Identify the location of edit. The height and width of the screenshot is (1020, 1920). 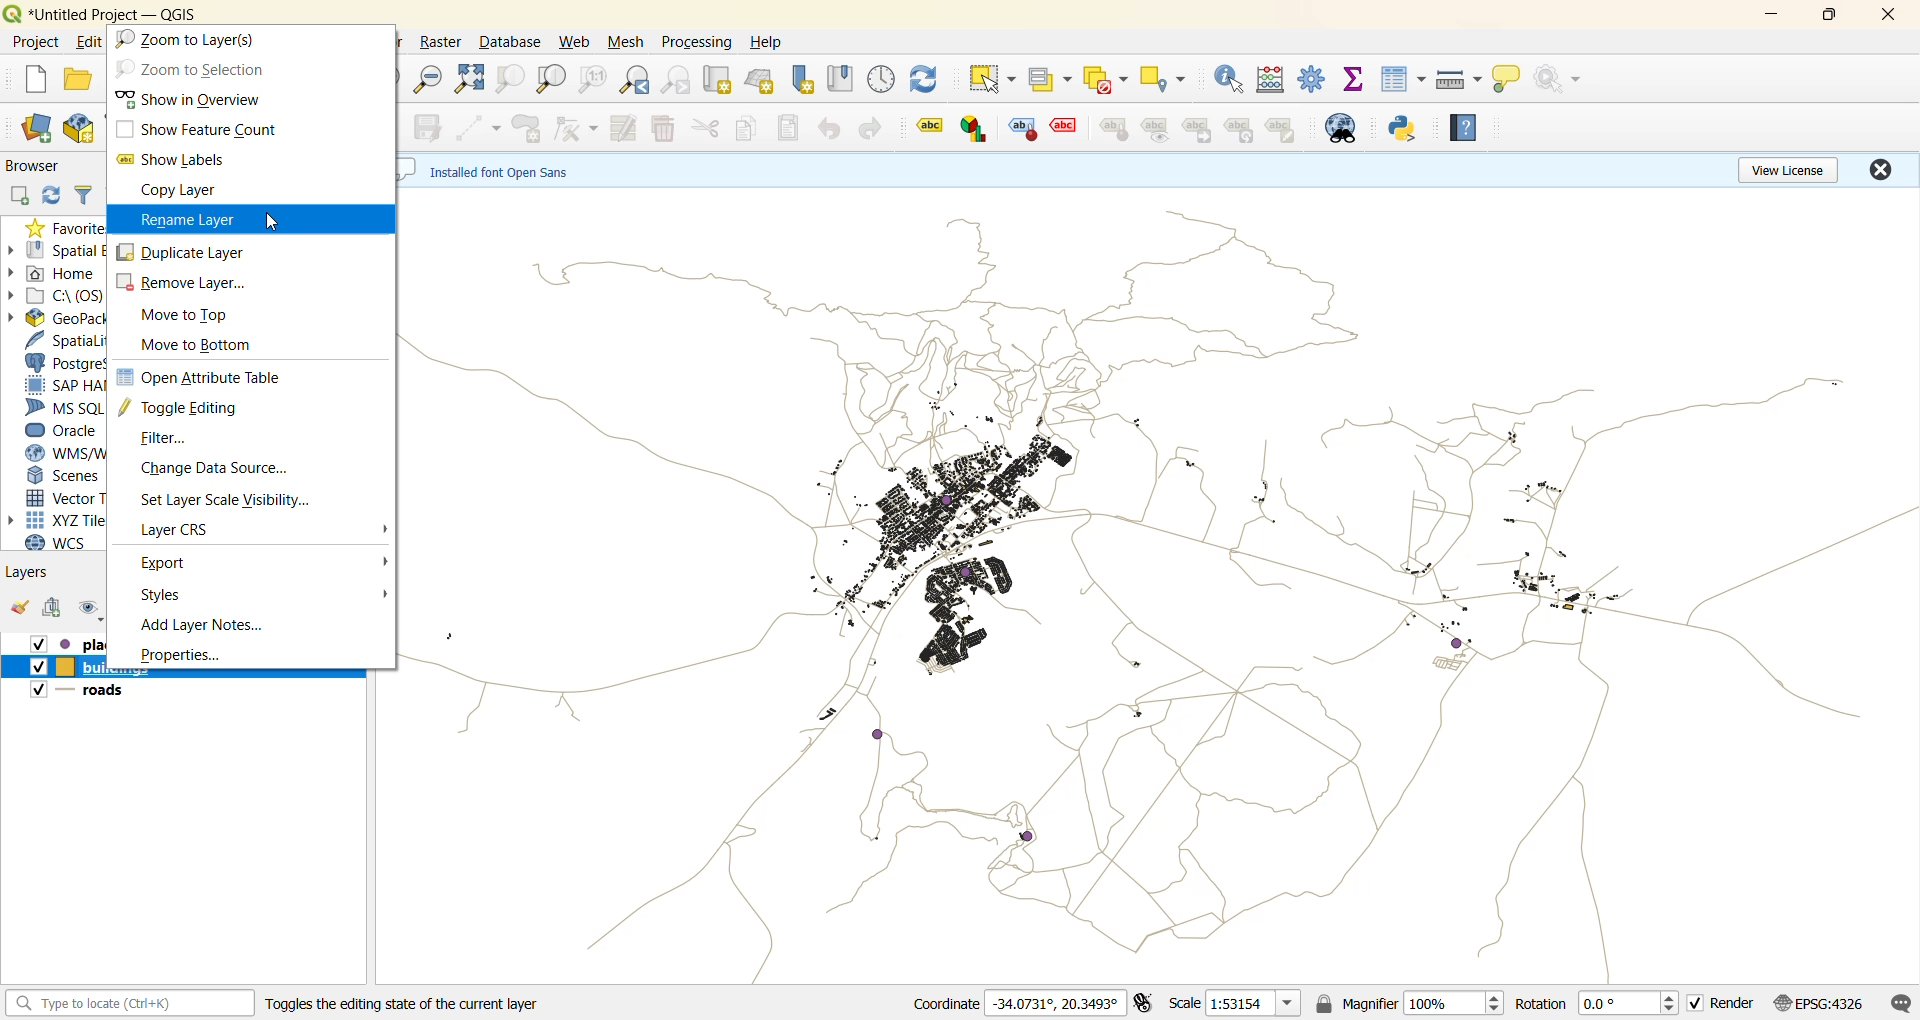
(90, 45).